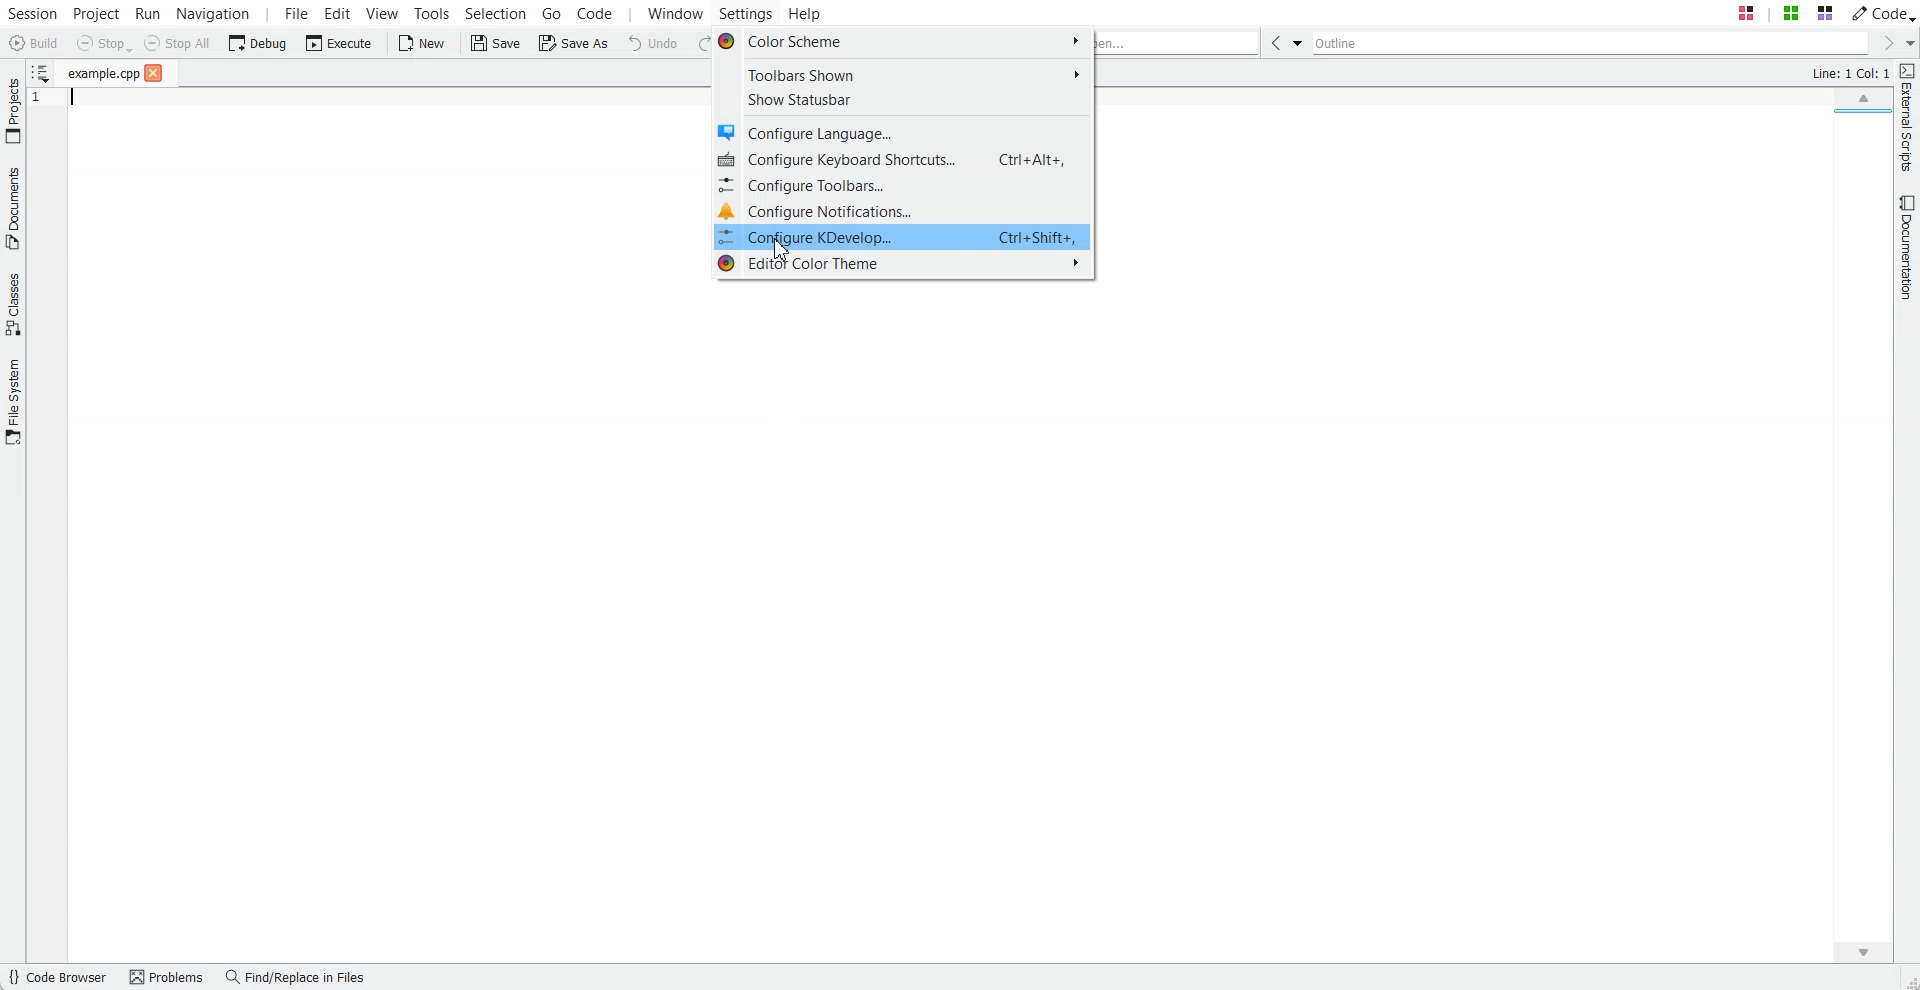  I want to click on Tools, so click(431, 12).